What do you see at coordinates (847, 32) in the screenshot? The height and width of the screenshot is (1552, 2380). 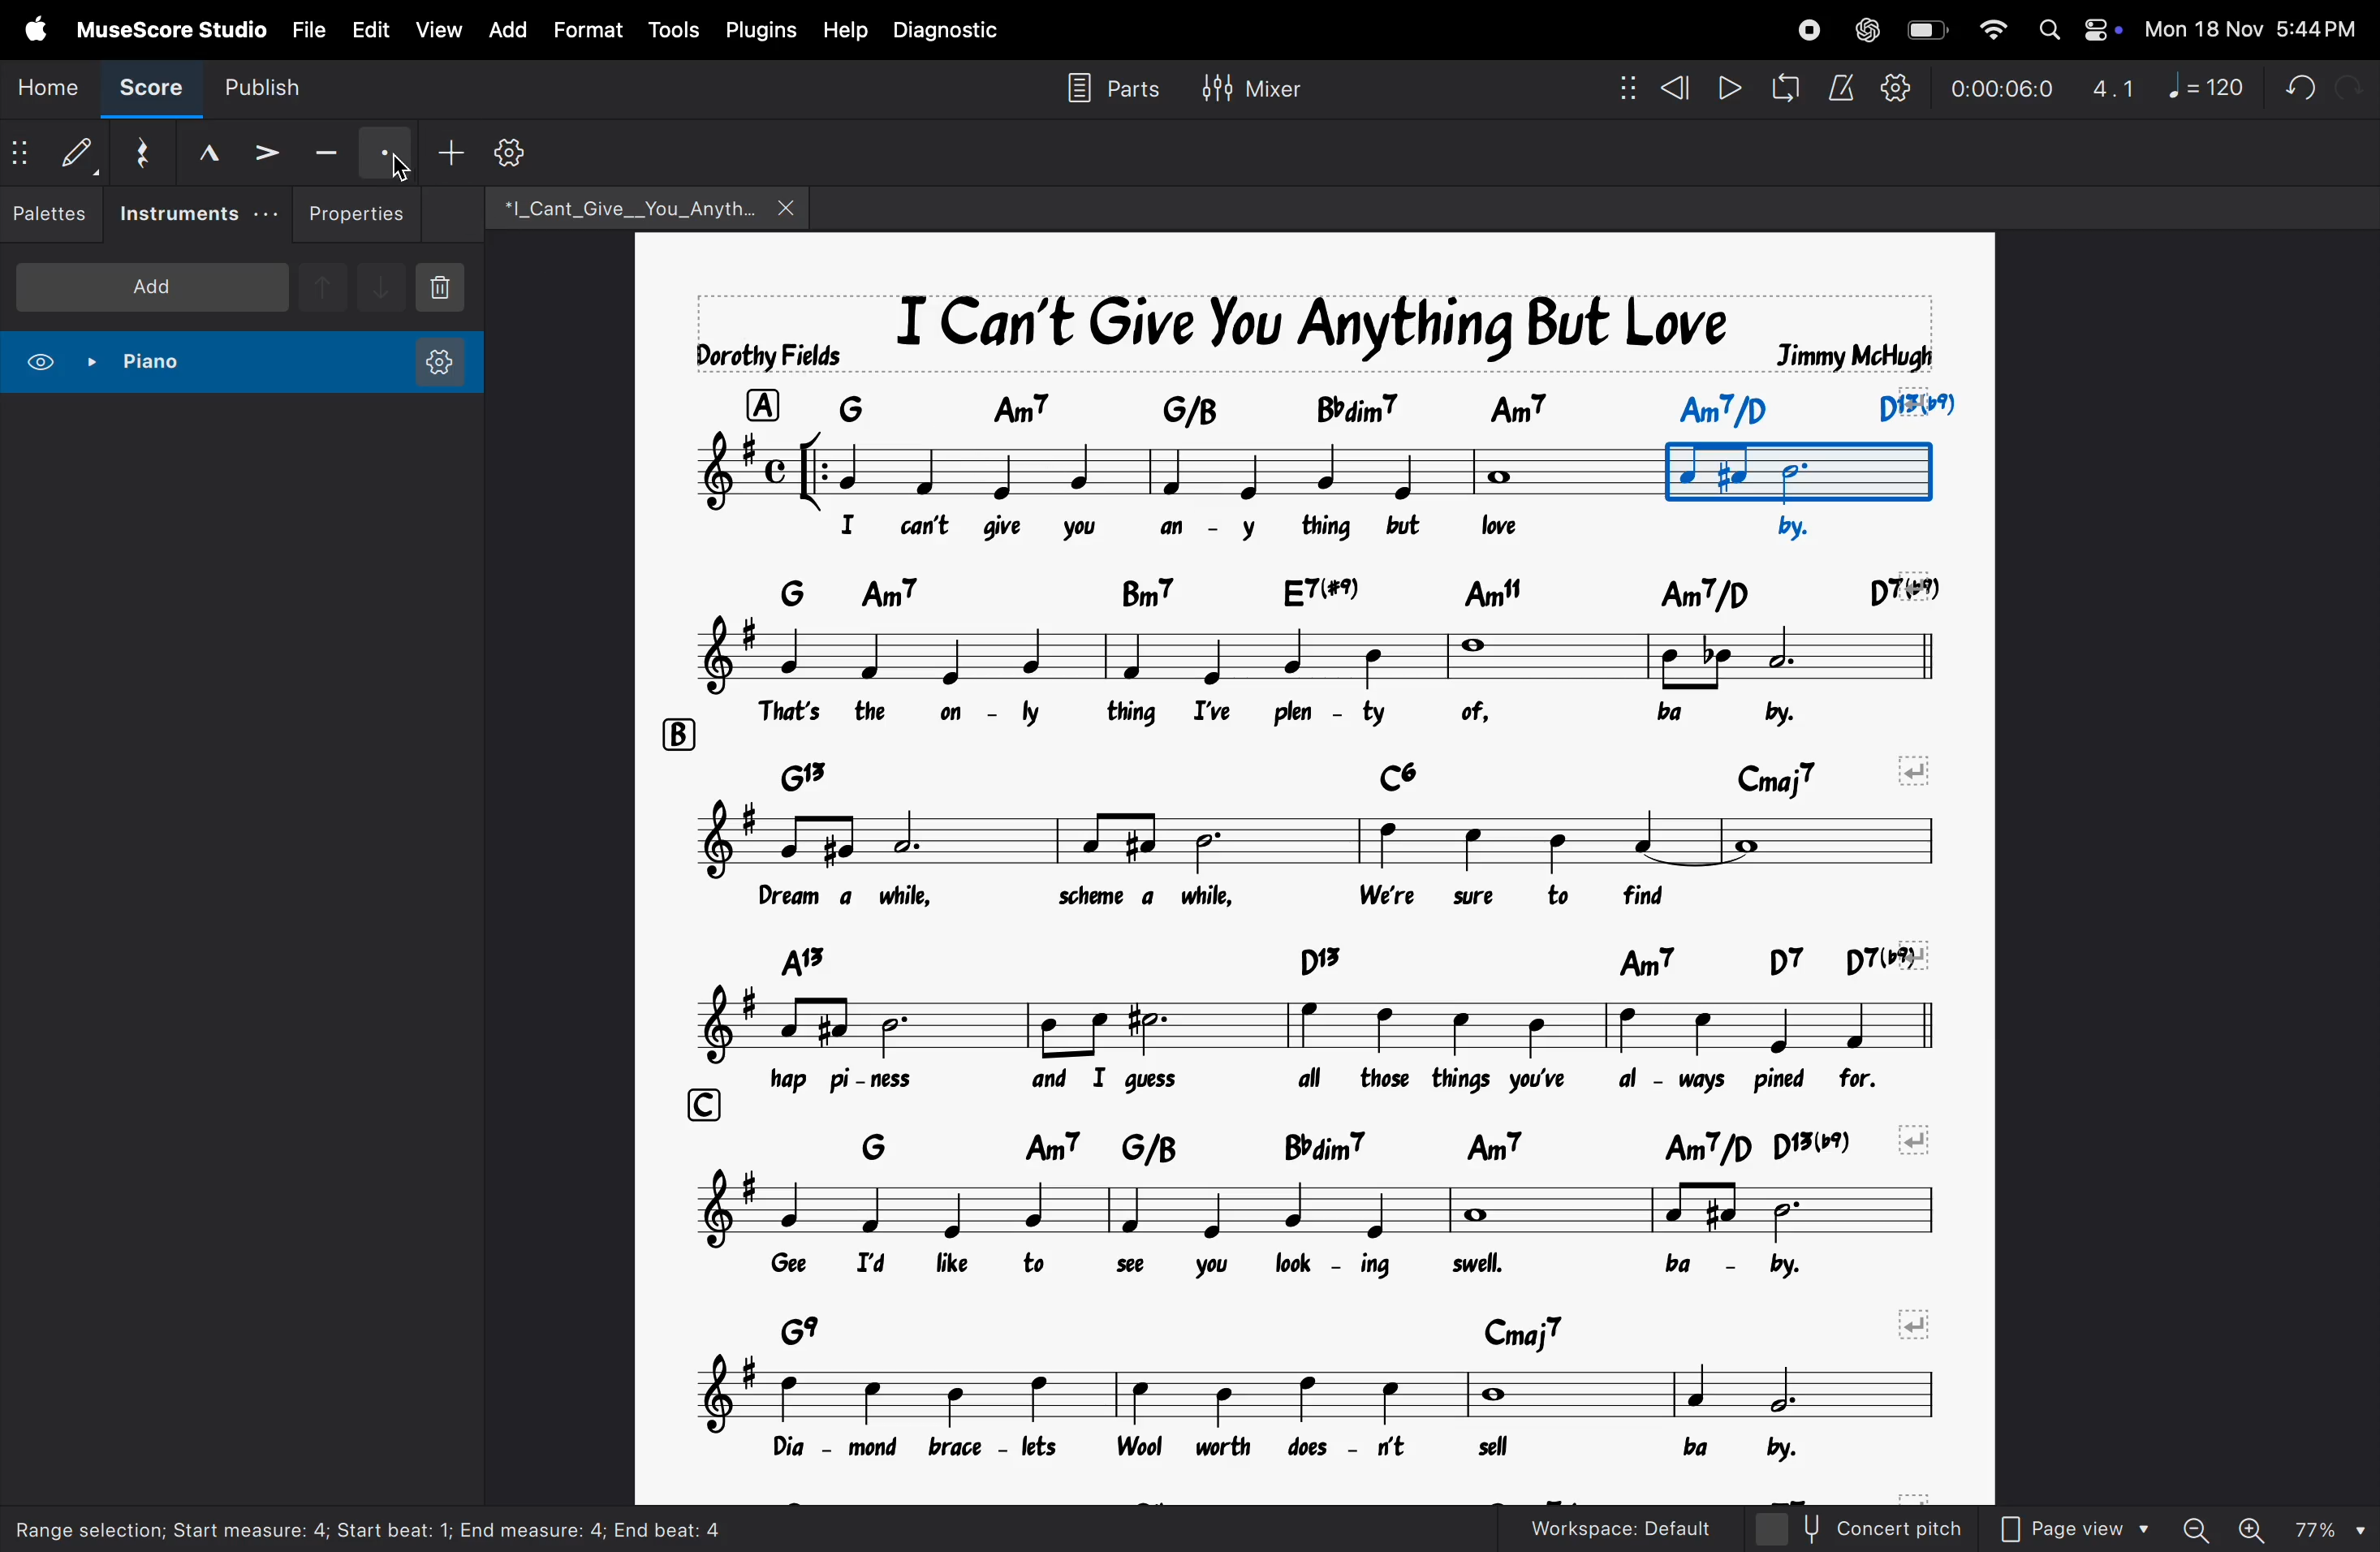 I see `help` at bounding box center [847, 32].